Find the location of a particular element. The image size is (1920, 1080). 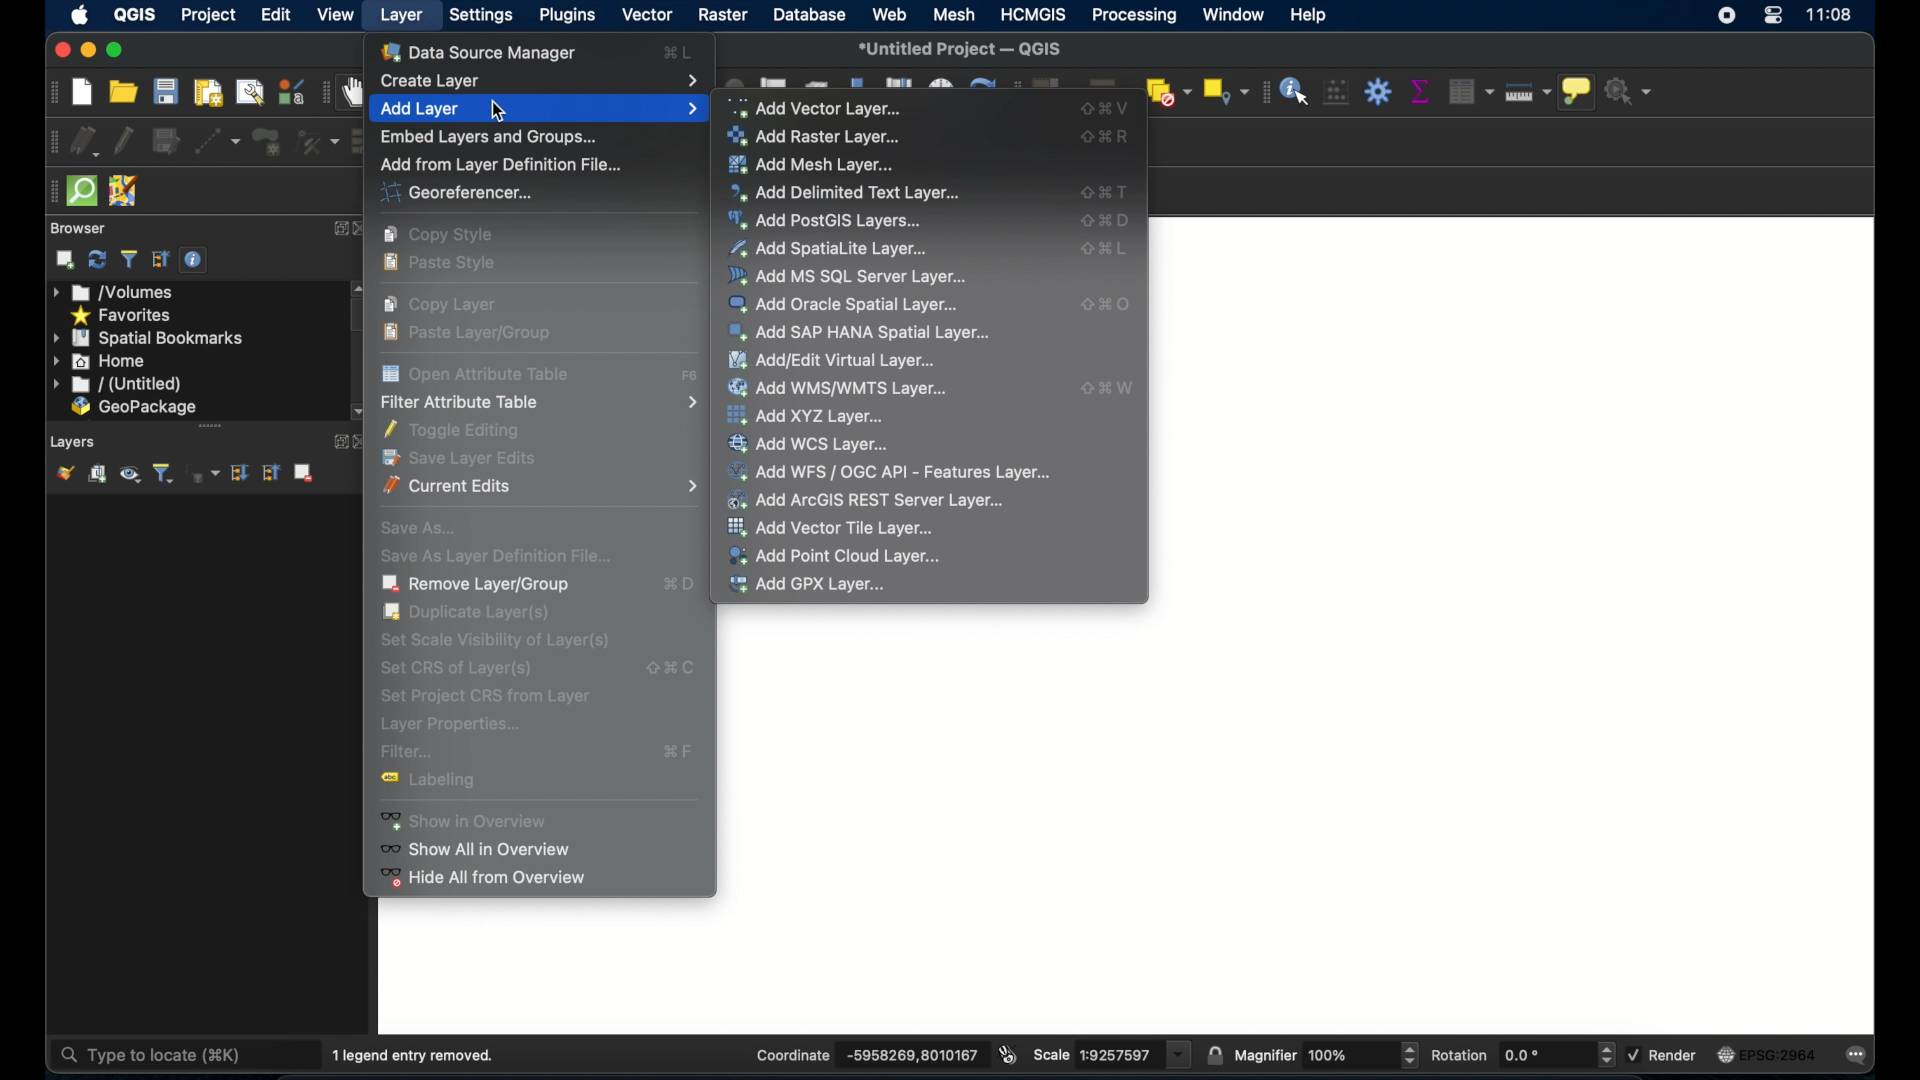

maximize is located at coordinates (115, 50).